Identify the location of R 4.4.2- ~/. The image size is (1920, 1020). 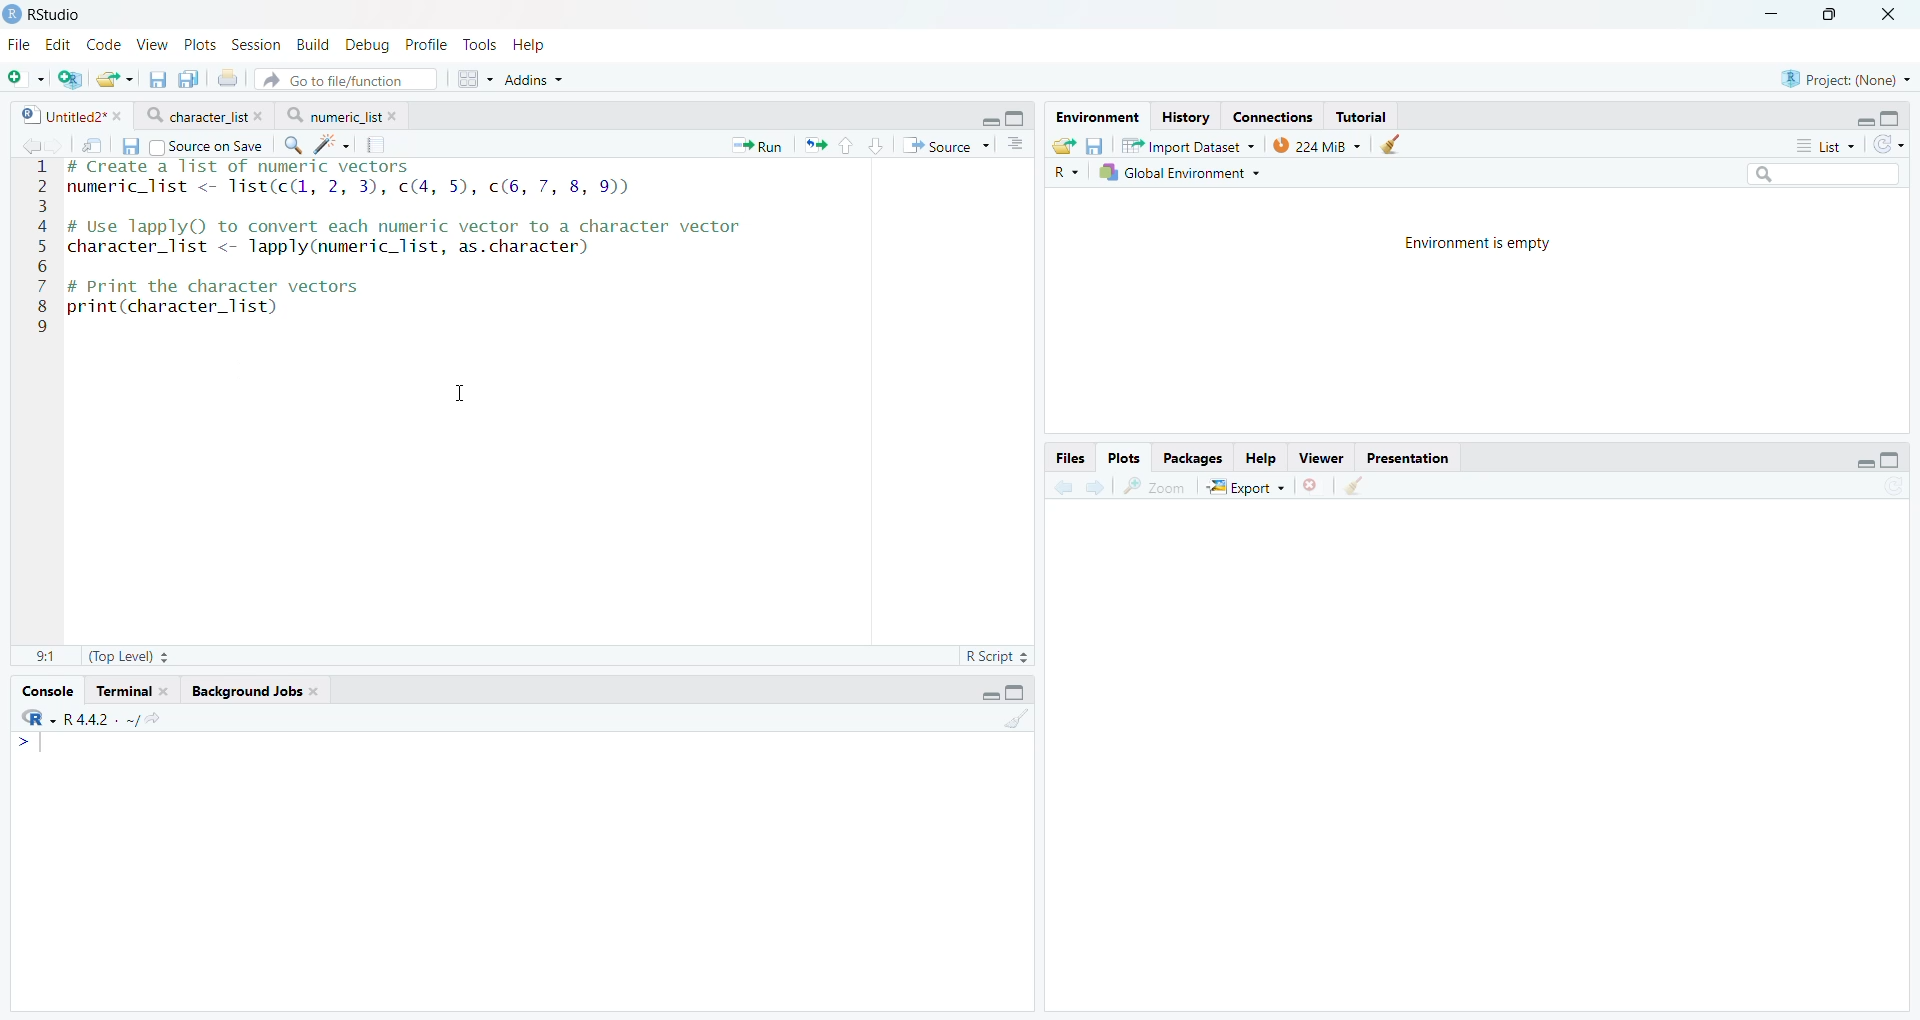
(91, 718).